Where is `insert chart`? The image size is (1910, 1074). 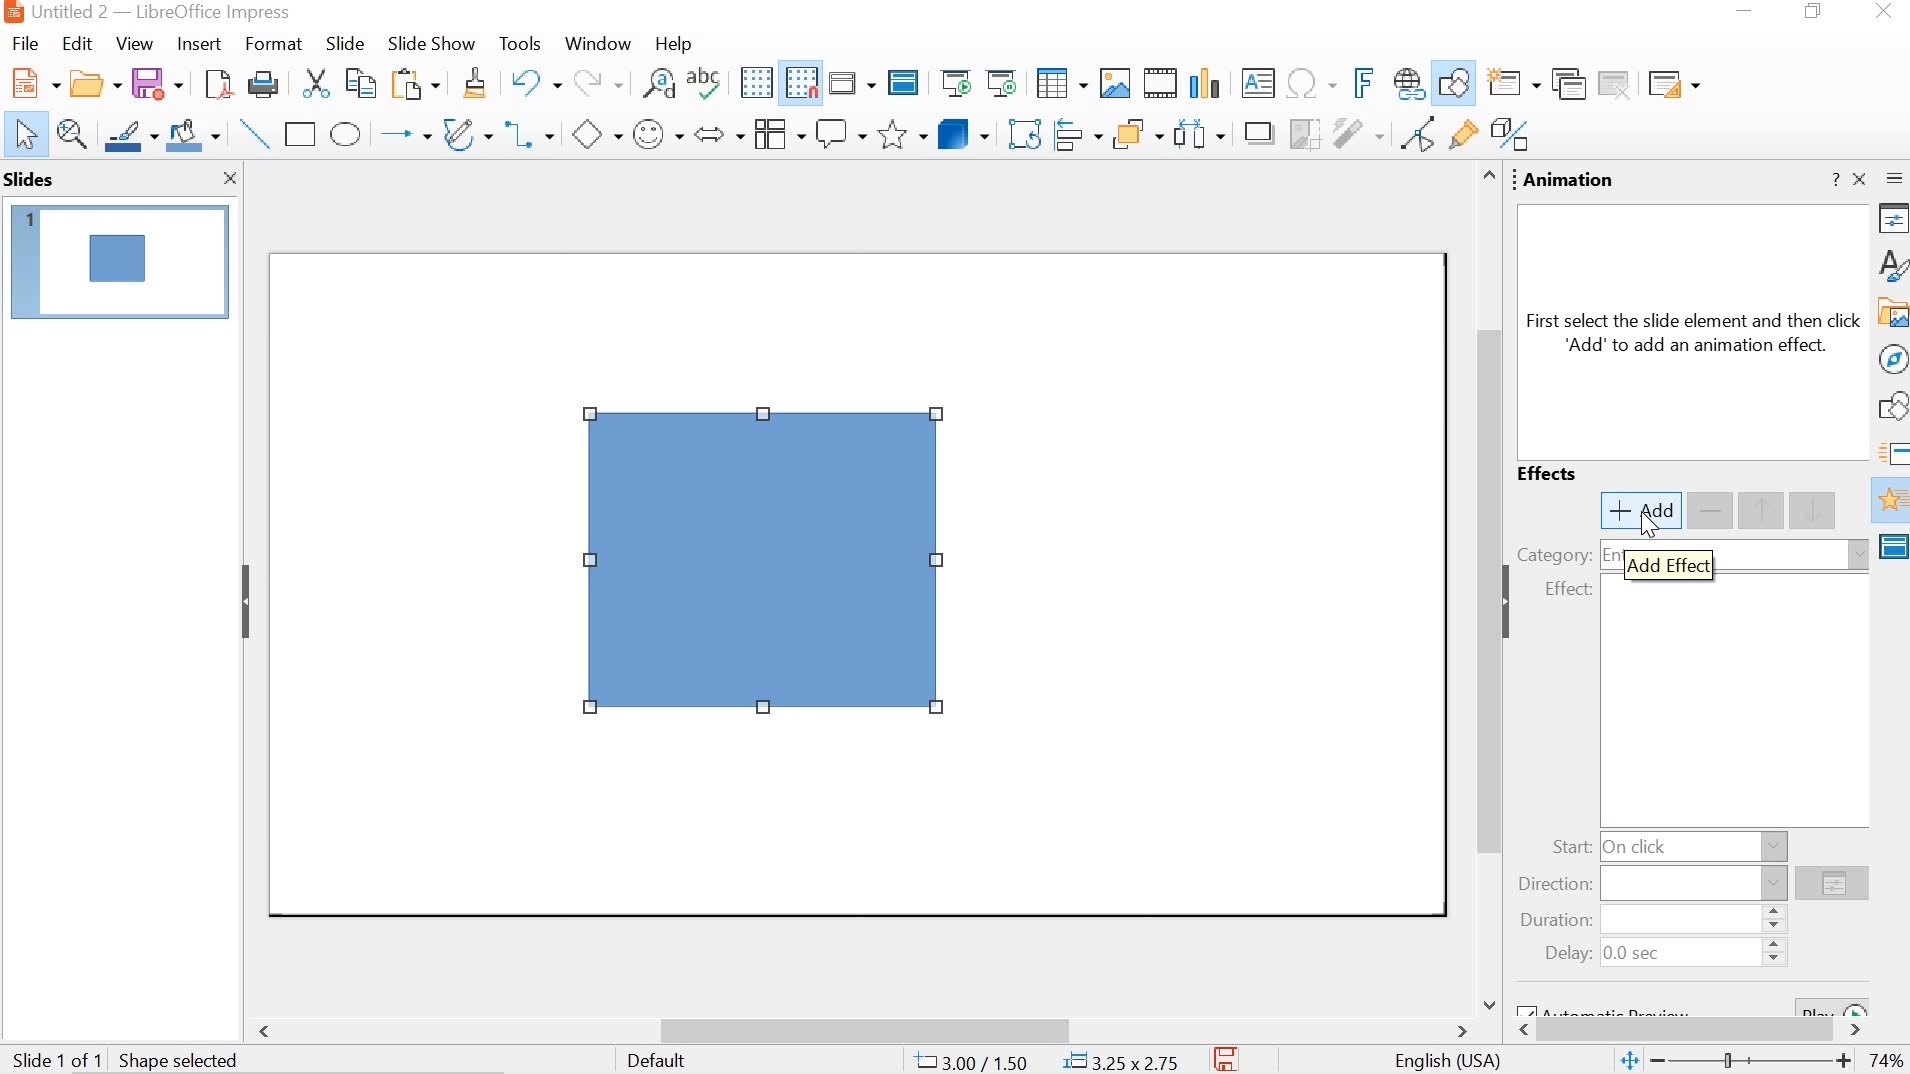 insert chart is located at coordinates (1204, 84).